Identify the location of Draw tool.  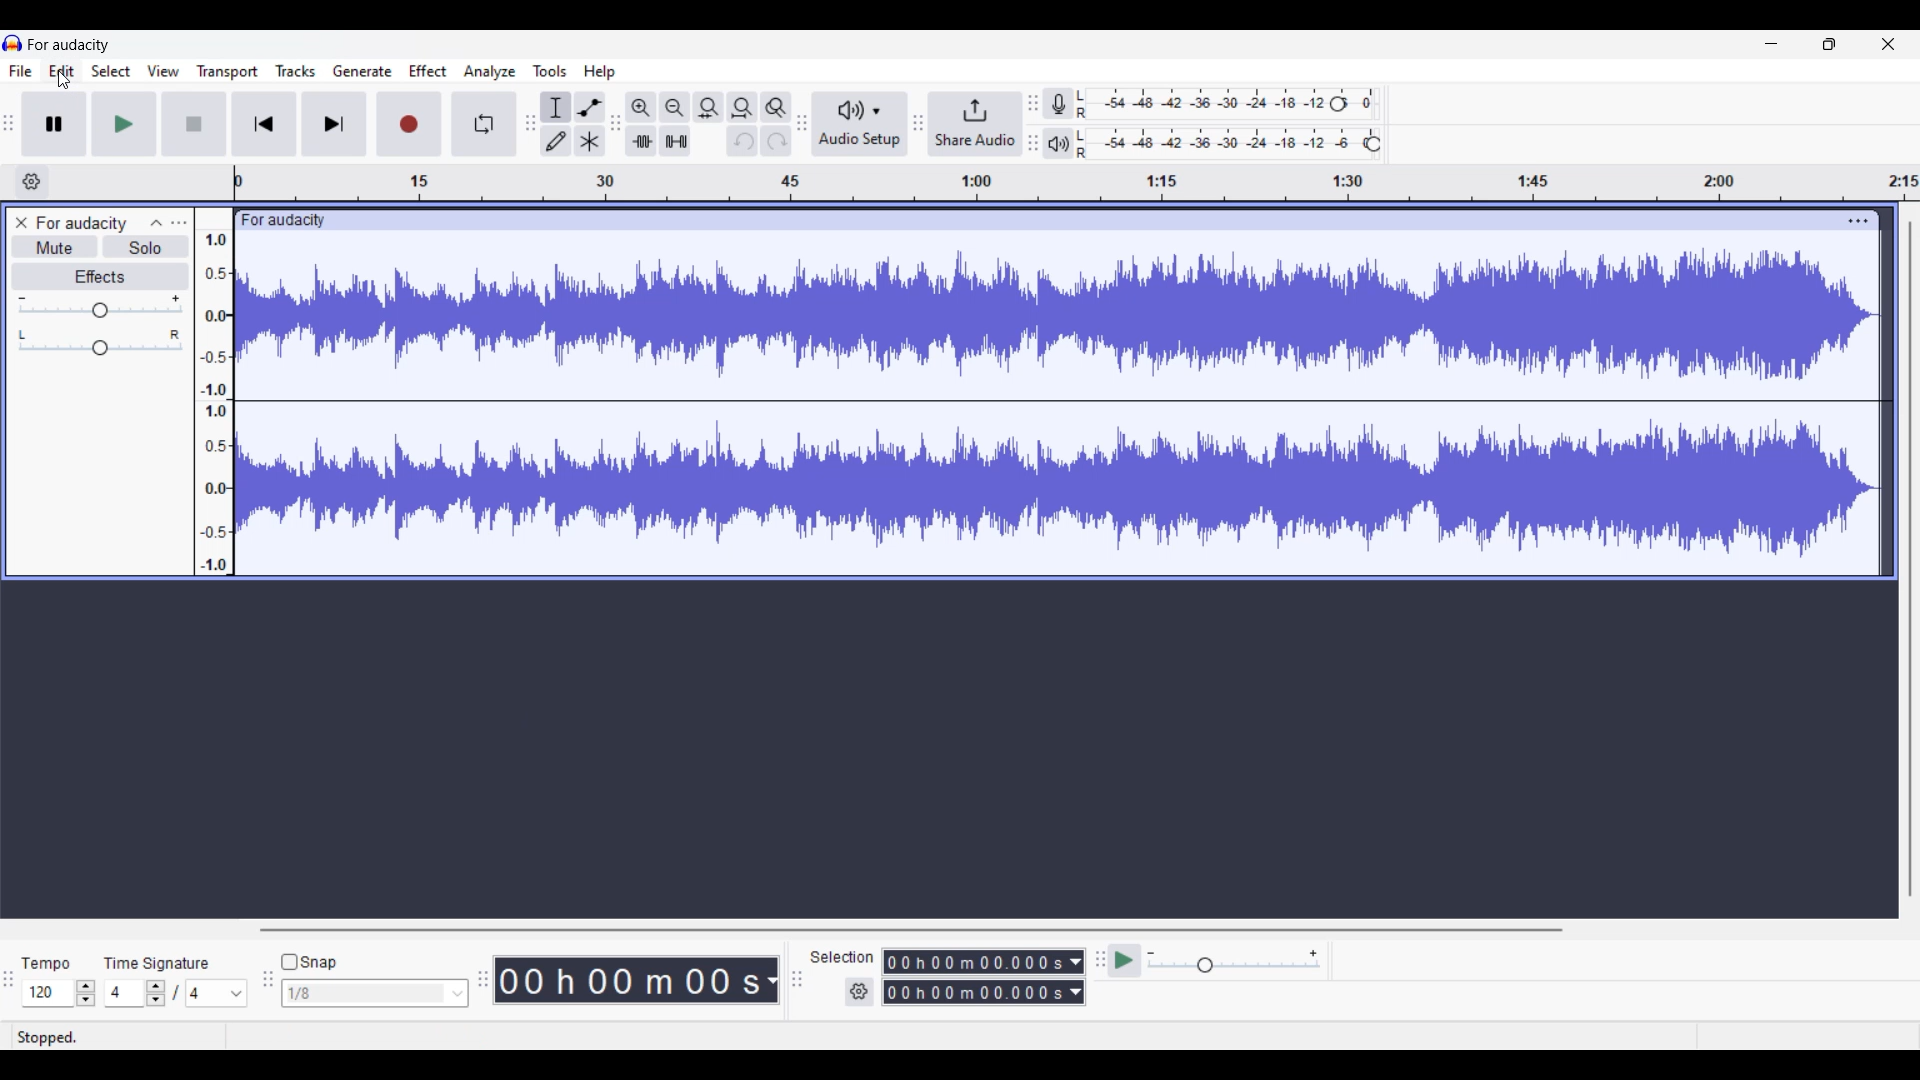
(556, 141).